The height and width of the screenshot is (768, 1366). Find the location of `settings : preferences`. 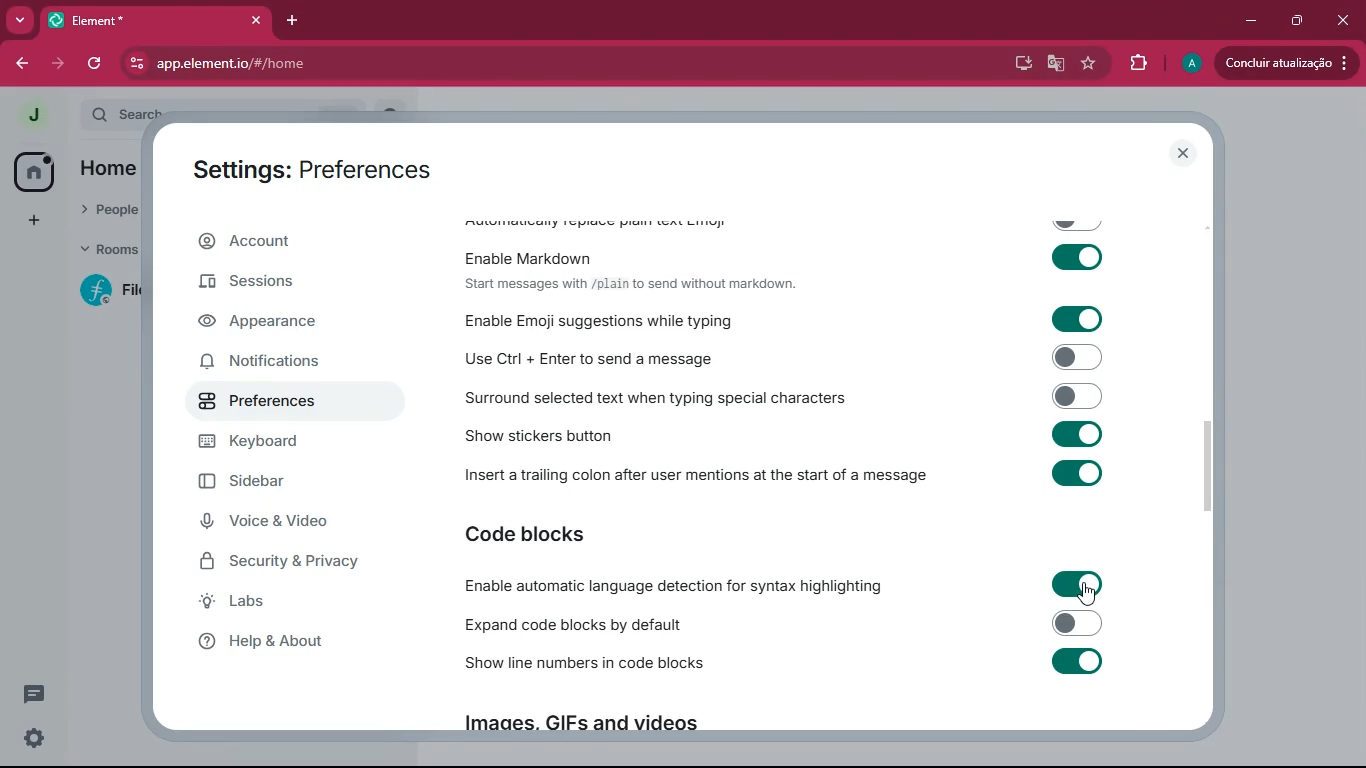

settings : preferences is located at coordinates (325, 168).